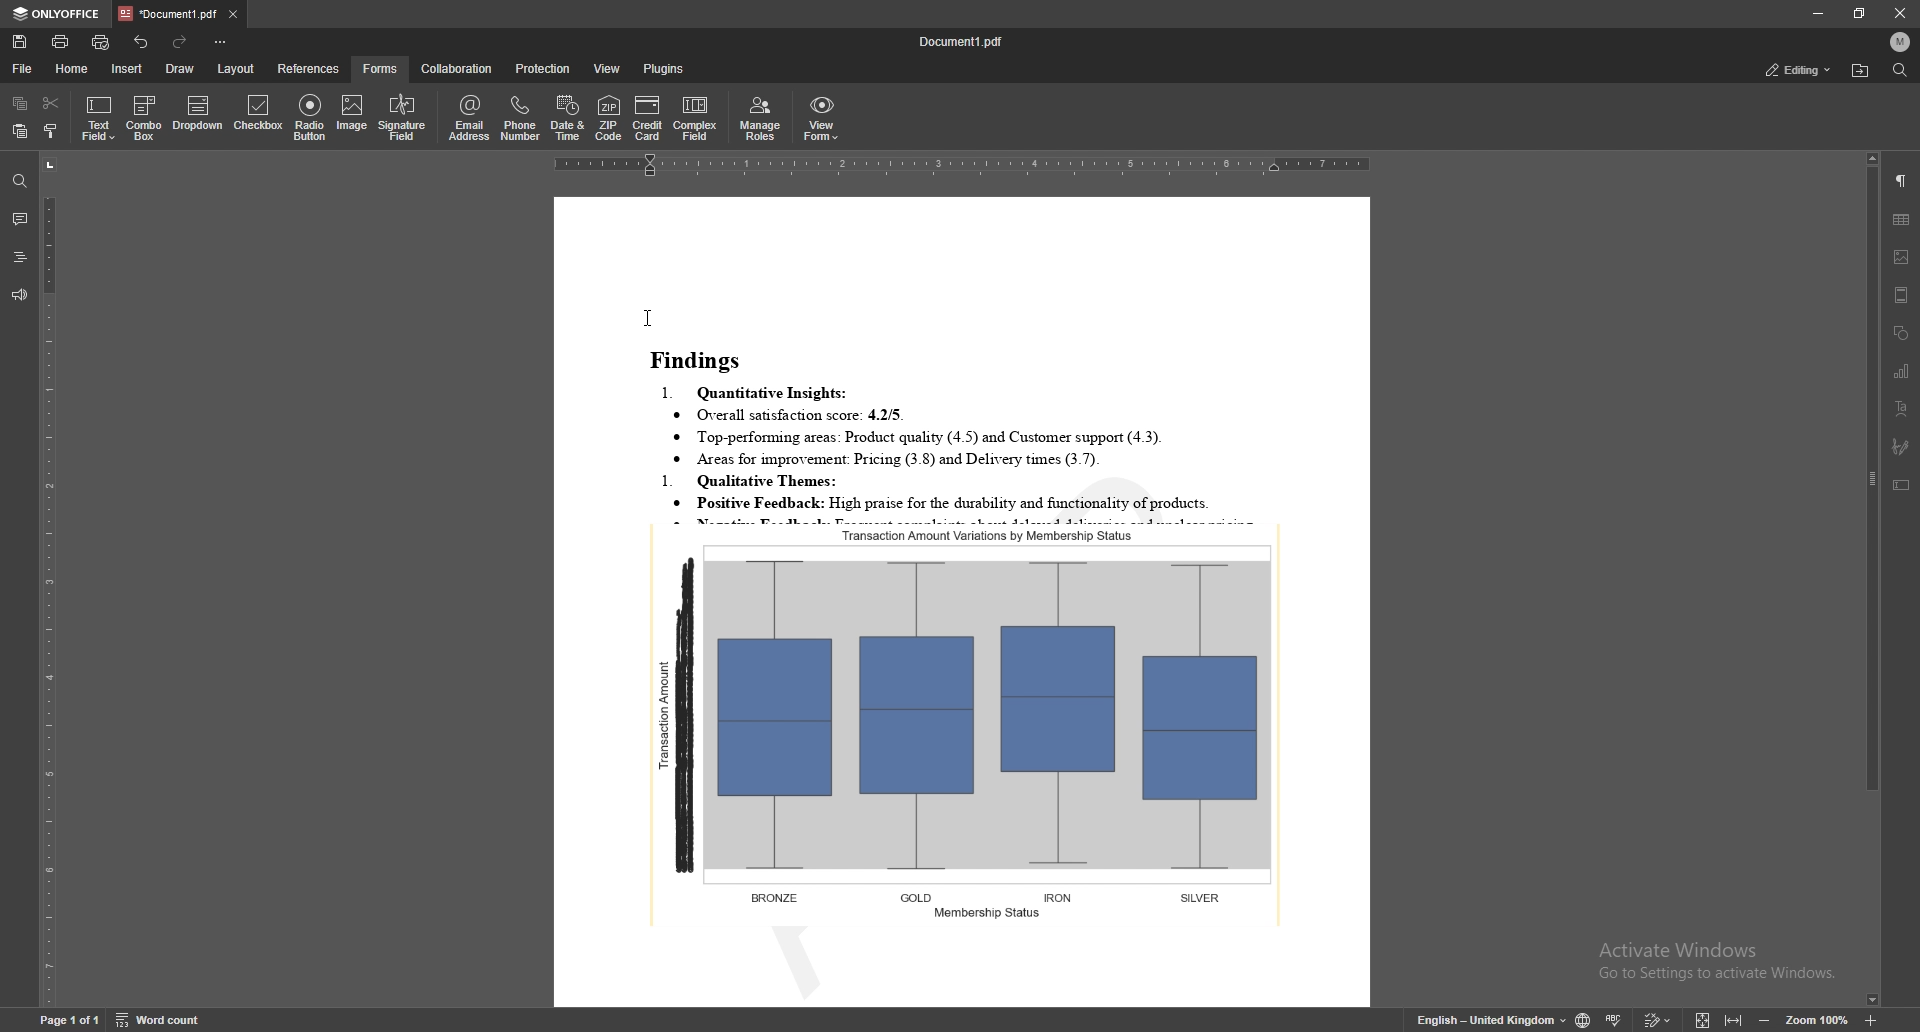 The height and width of the screenshot is (1032, 1920). Describe the element at coordinates (758, 392) in the screenshot. I see `1. Quantitative Insights:` at that location.